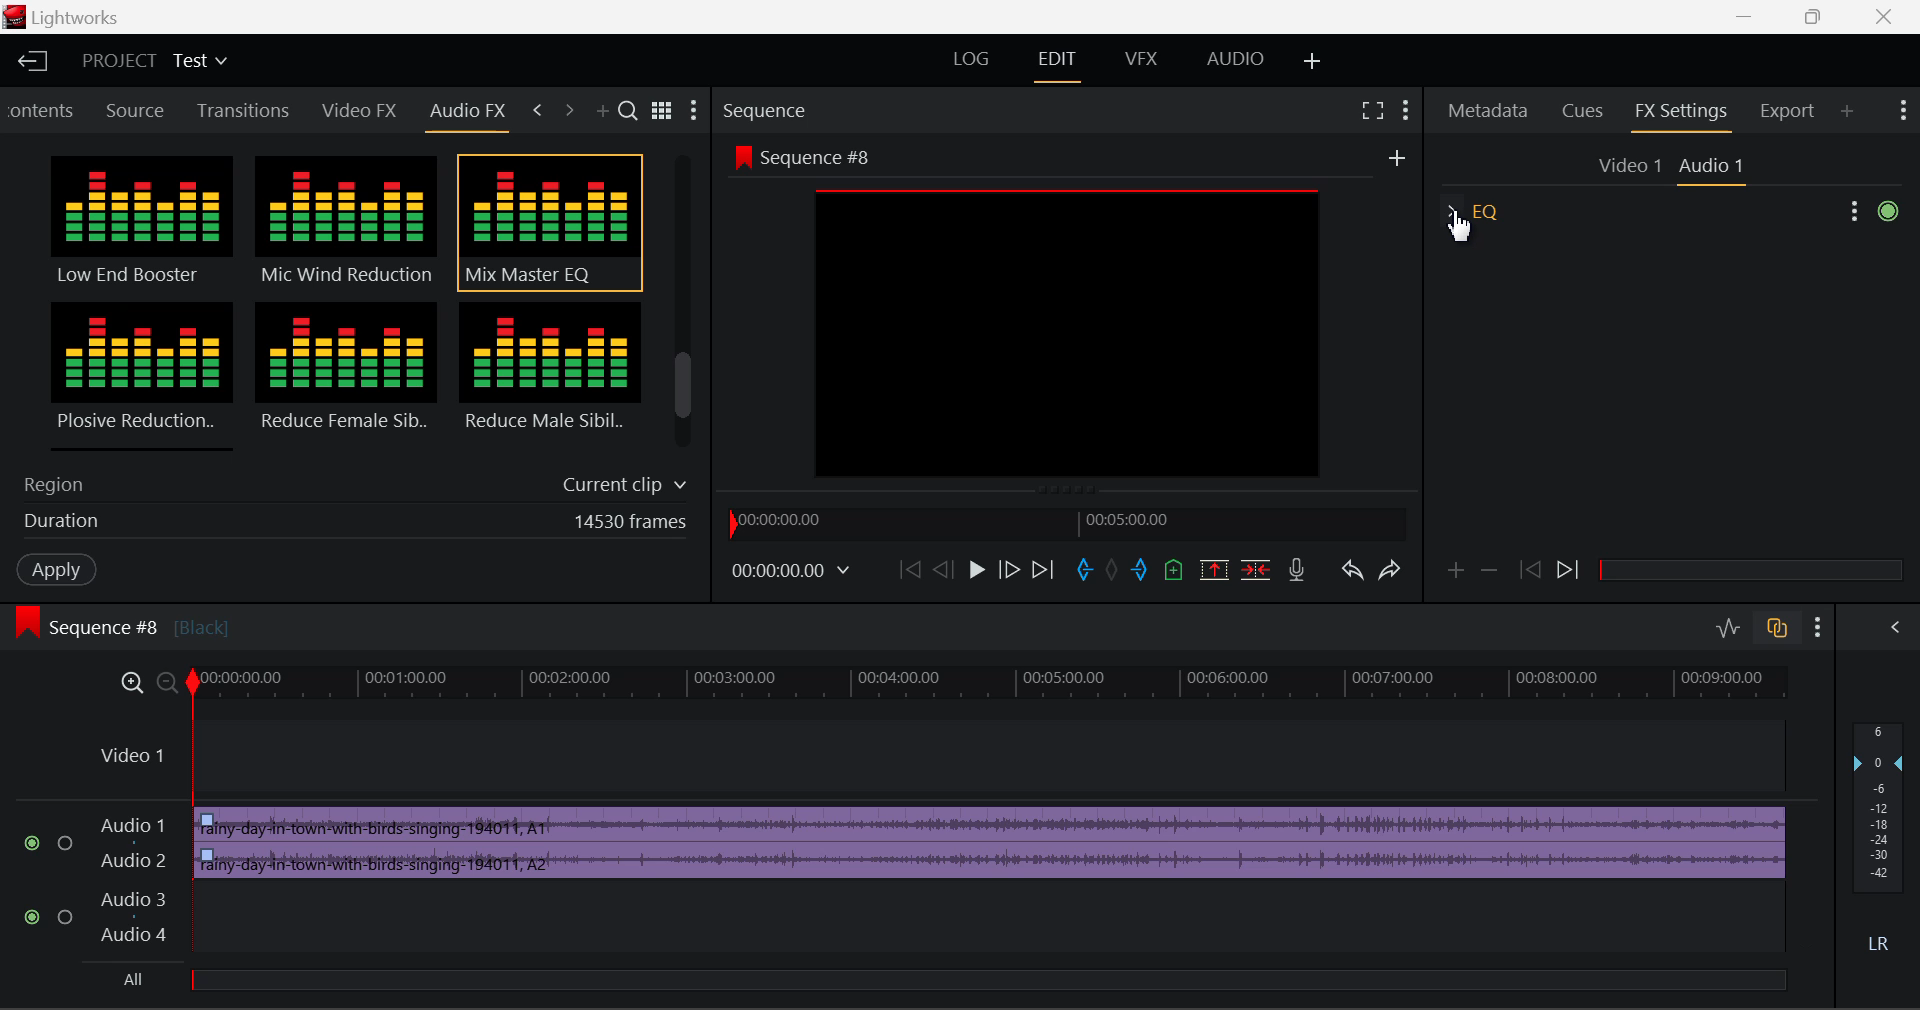 The height and width of the screenshot is (1010, 1920). I want to click on Close, so click(1874, 17).